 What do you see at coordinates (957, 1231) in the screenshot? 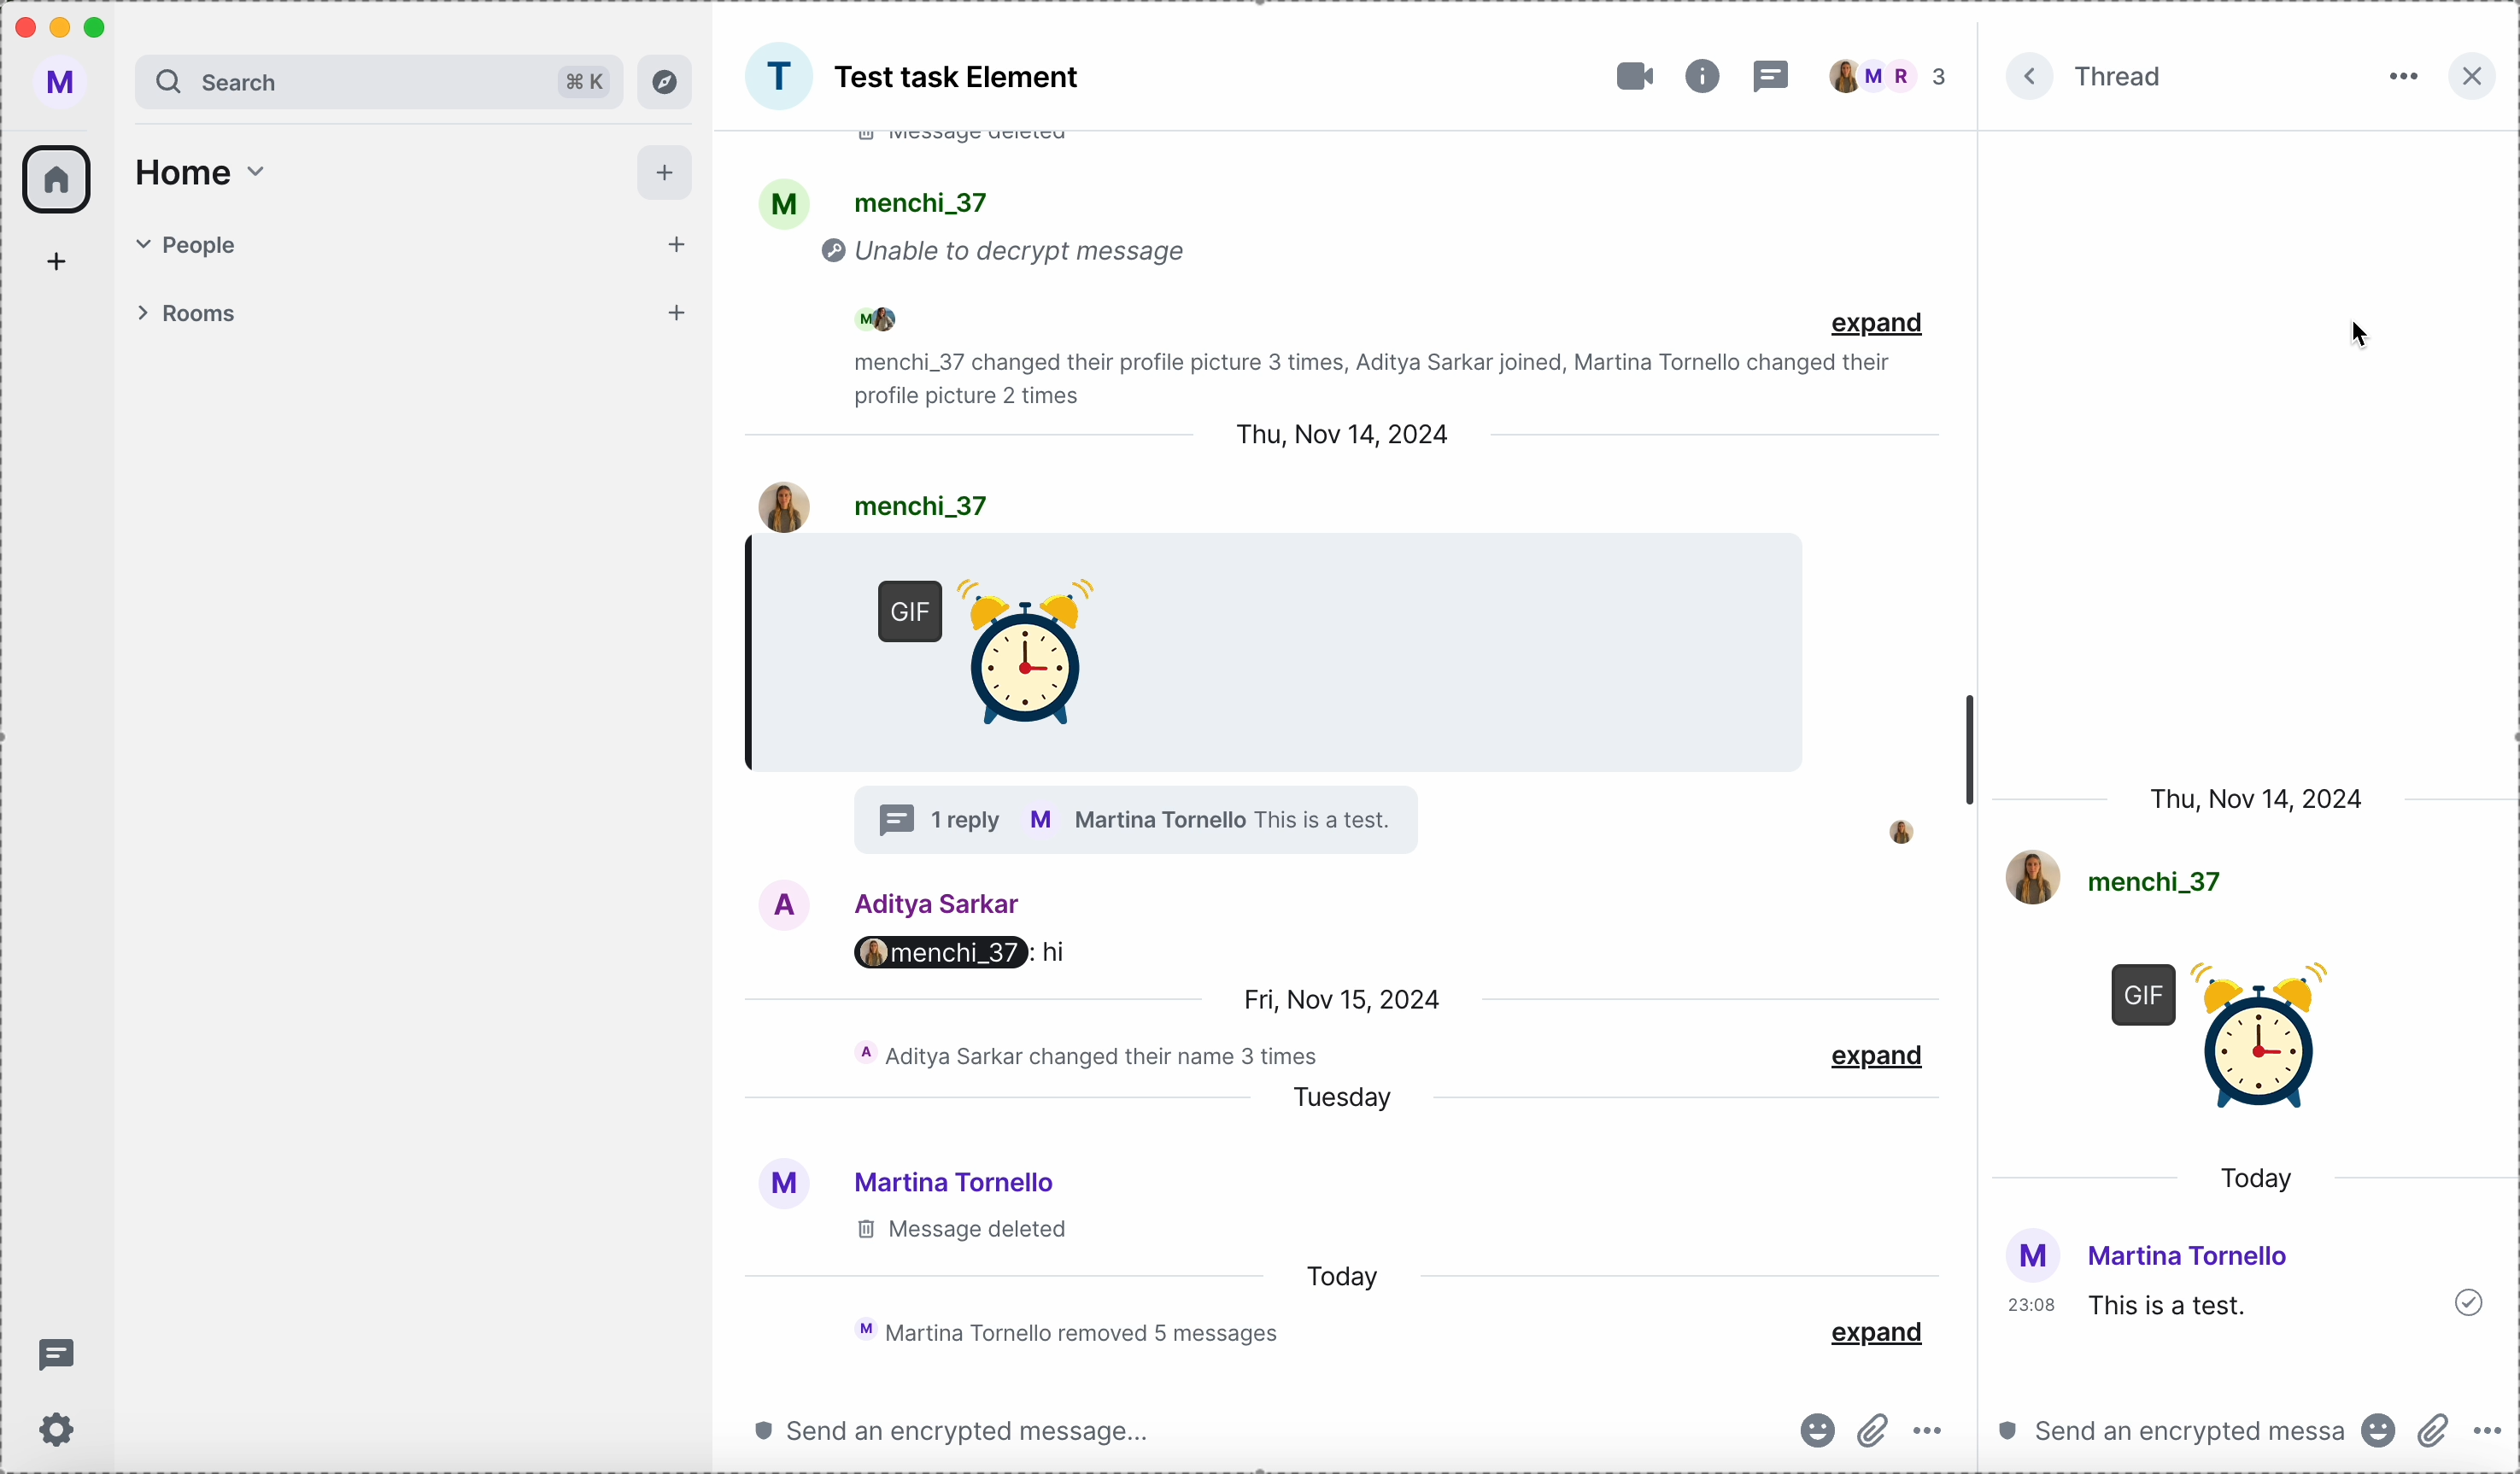
I see `message deleted` at bounding box center [957, 1231].